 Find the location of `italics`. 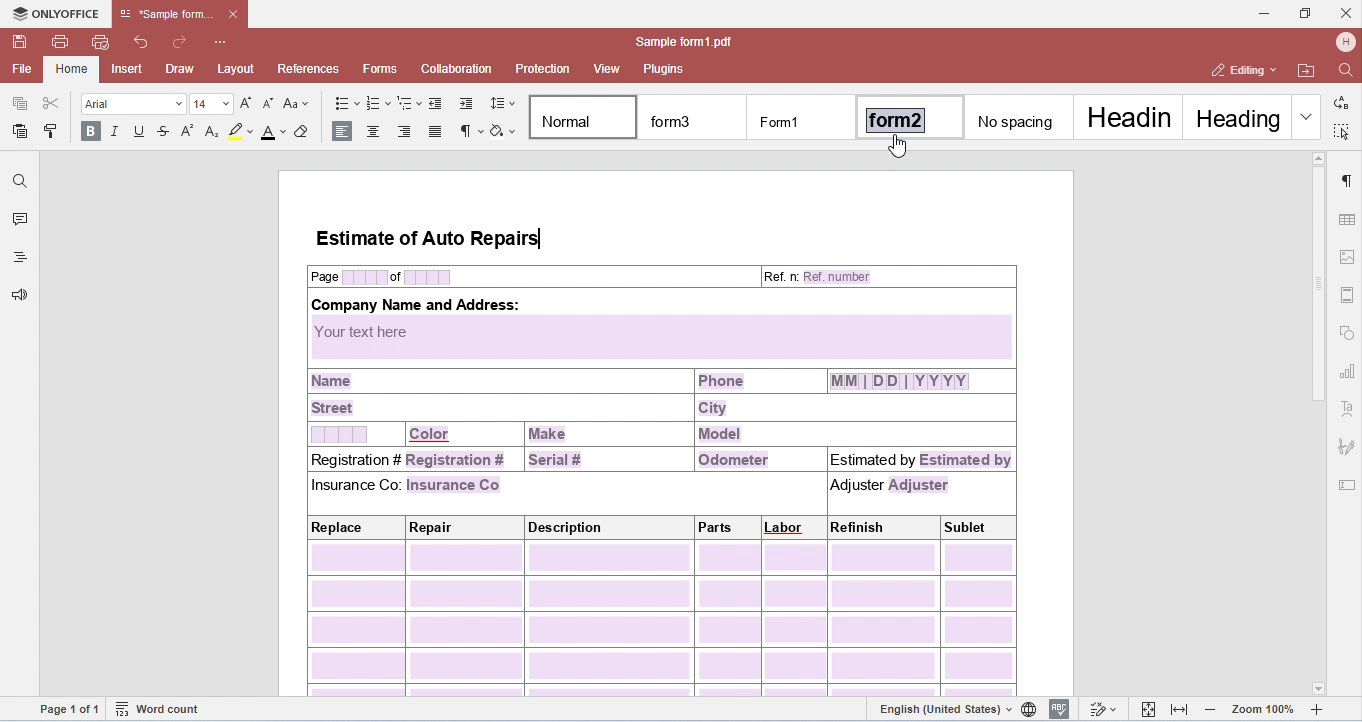

italics is located at coordinates (116, 133).